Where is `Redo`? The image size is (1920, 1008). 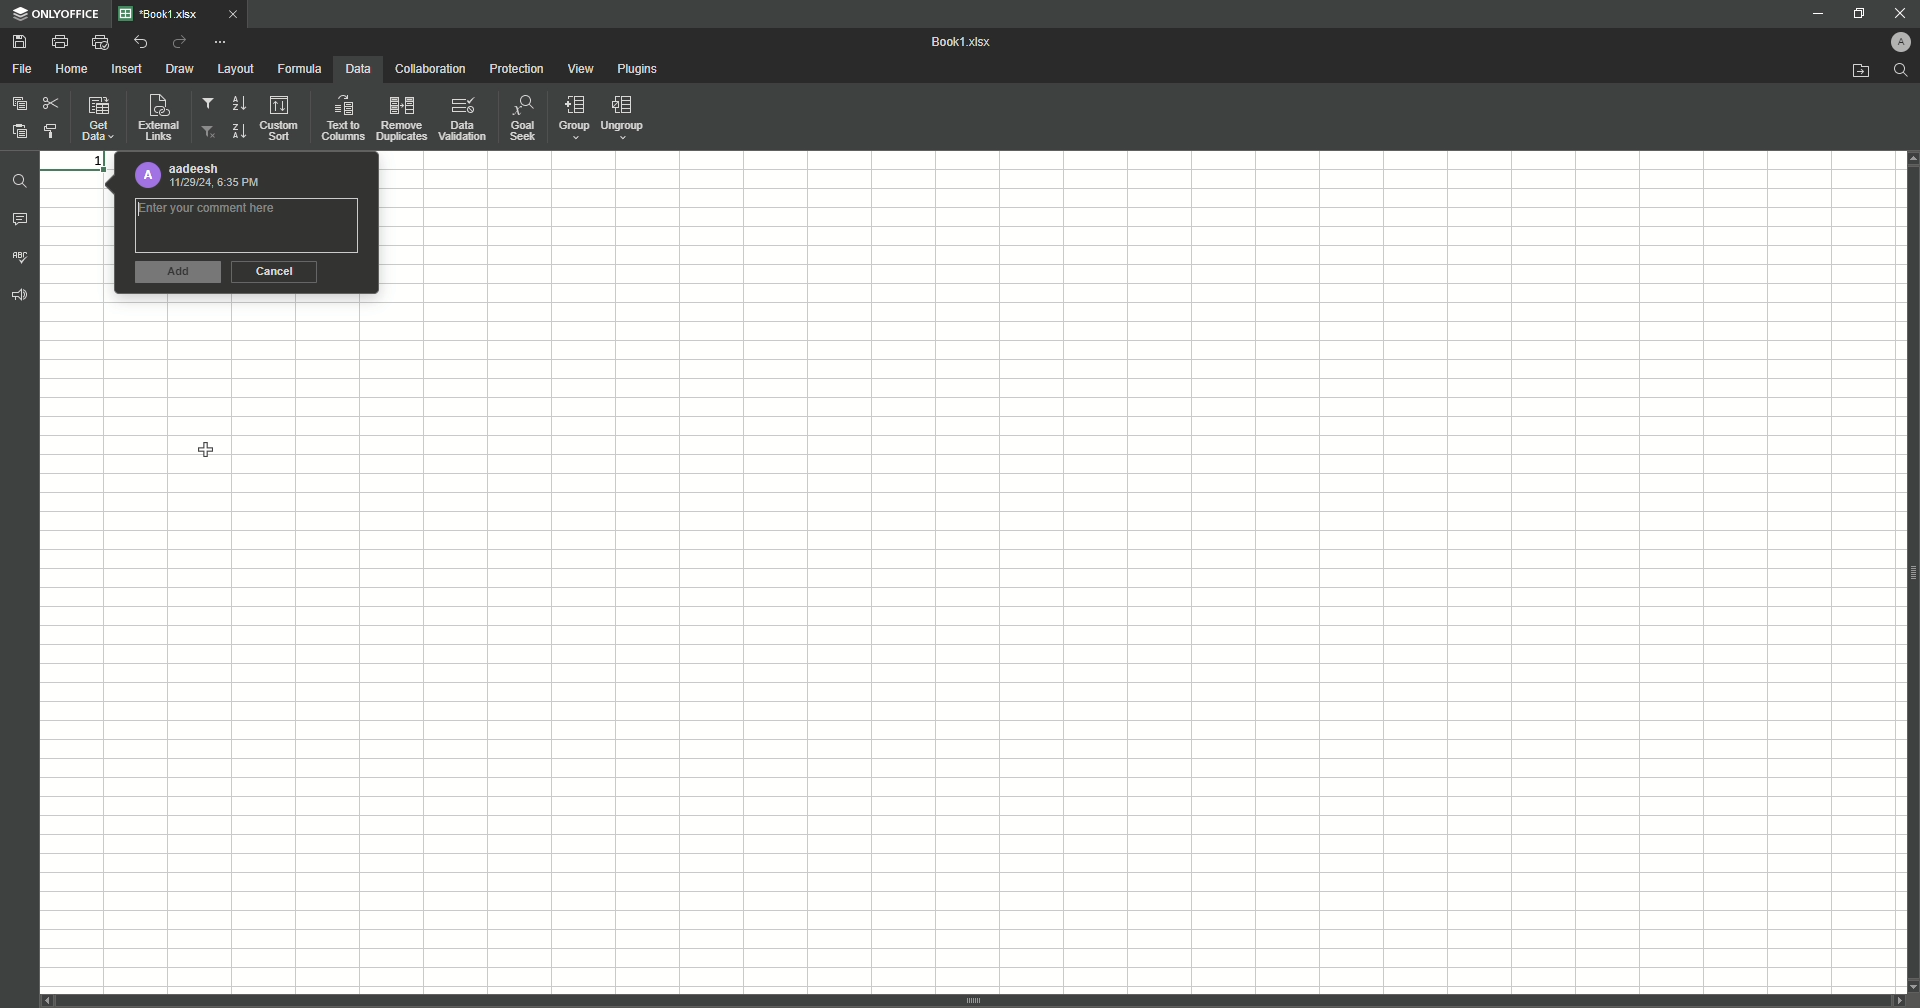
Redo is located at coordinates (178, 43).